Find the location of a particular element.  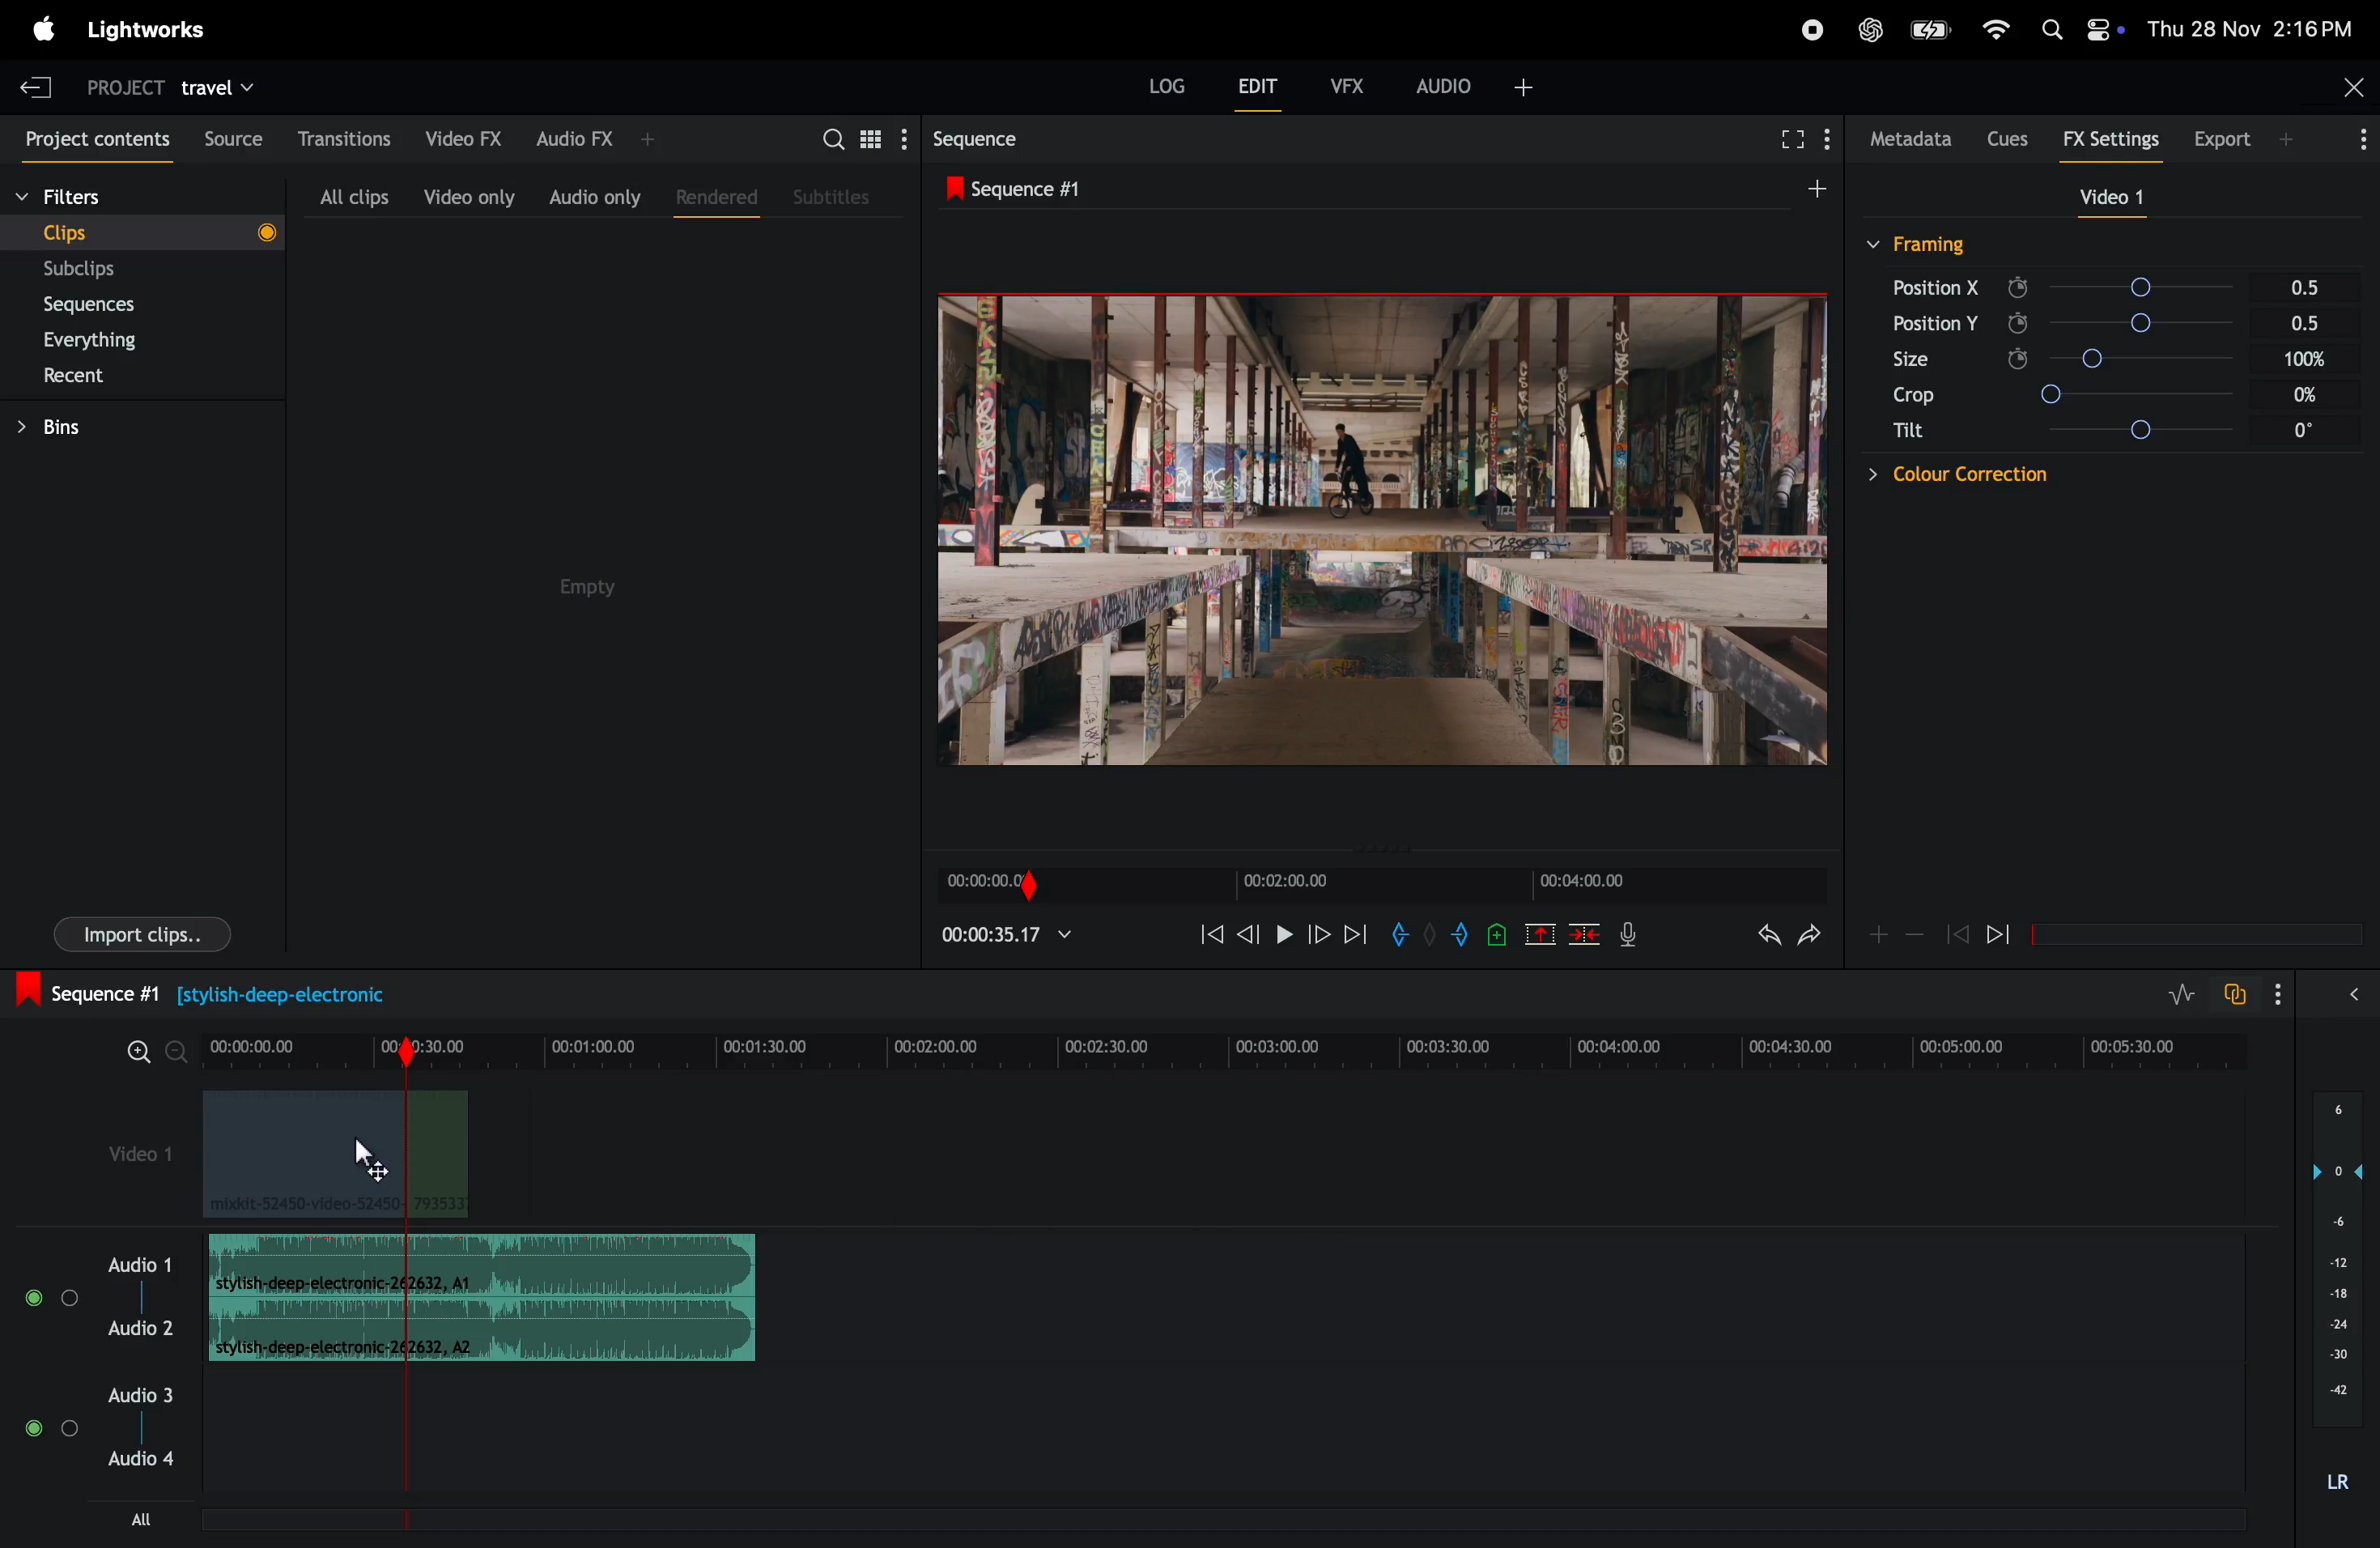

options is located at coordinates (2348, 142).